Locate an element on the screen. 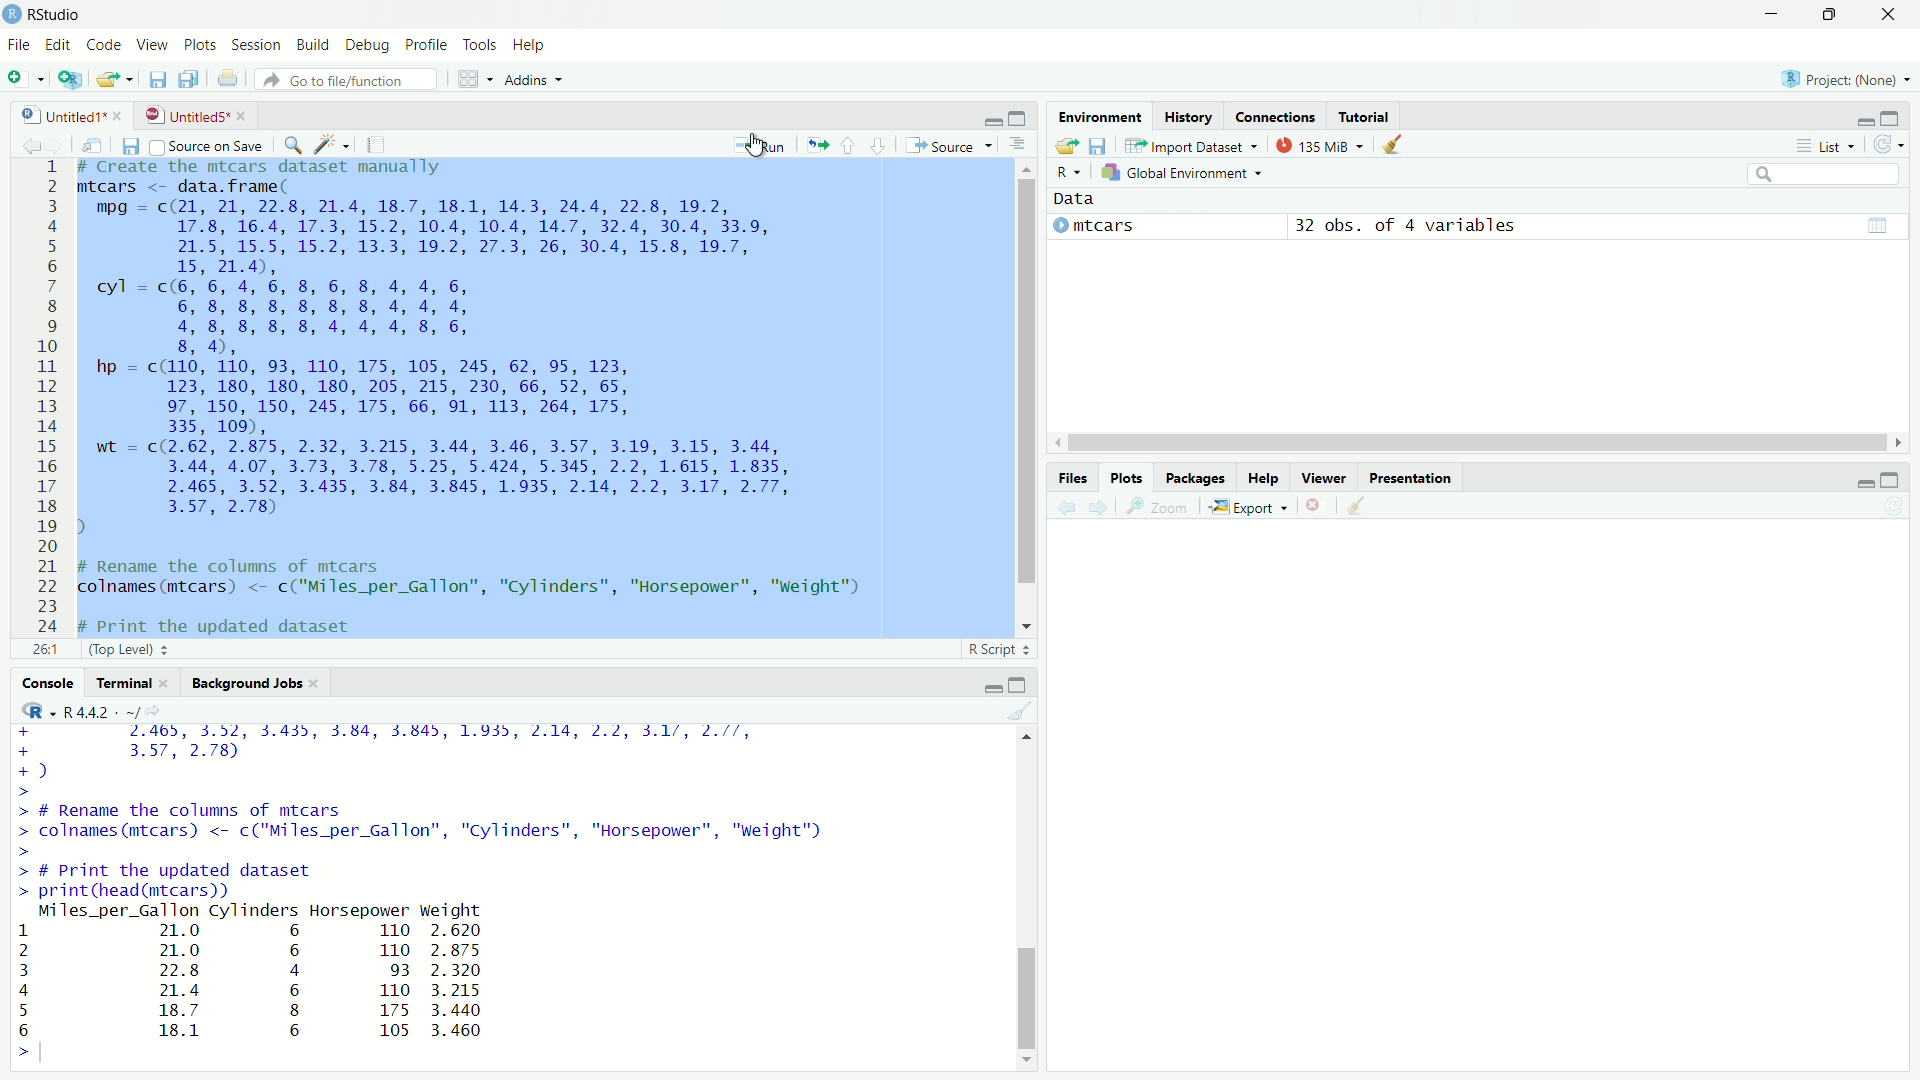 The image size is (1920, 1080). data© mtcars 32 obs. of 4 variables is located at coordinates (1335, 221).